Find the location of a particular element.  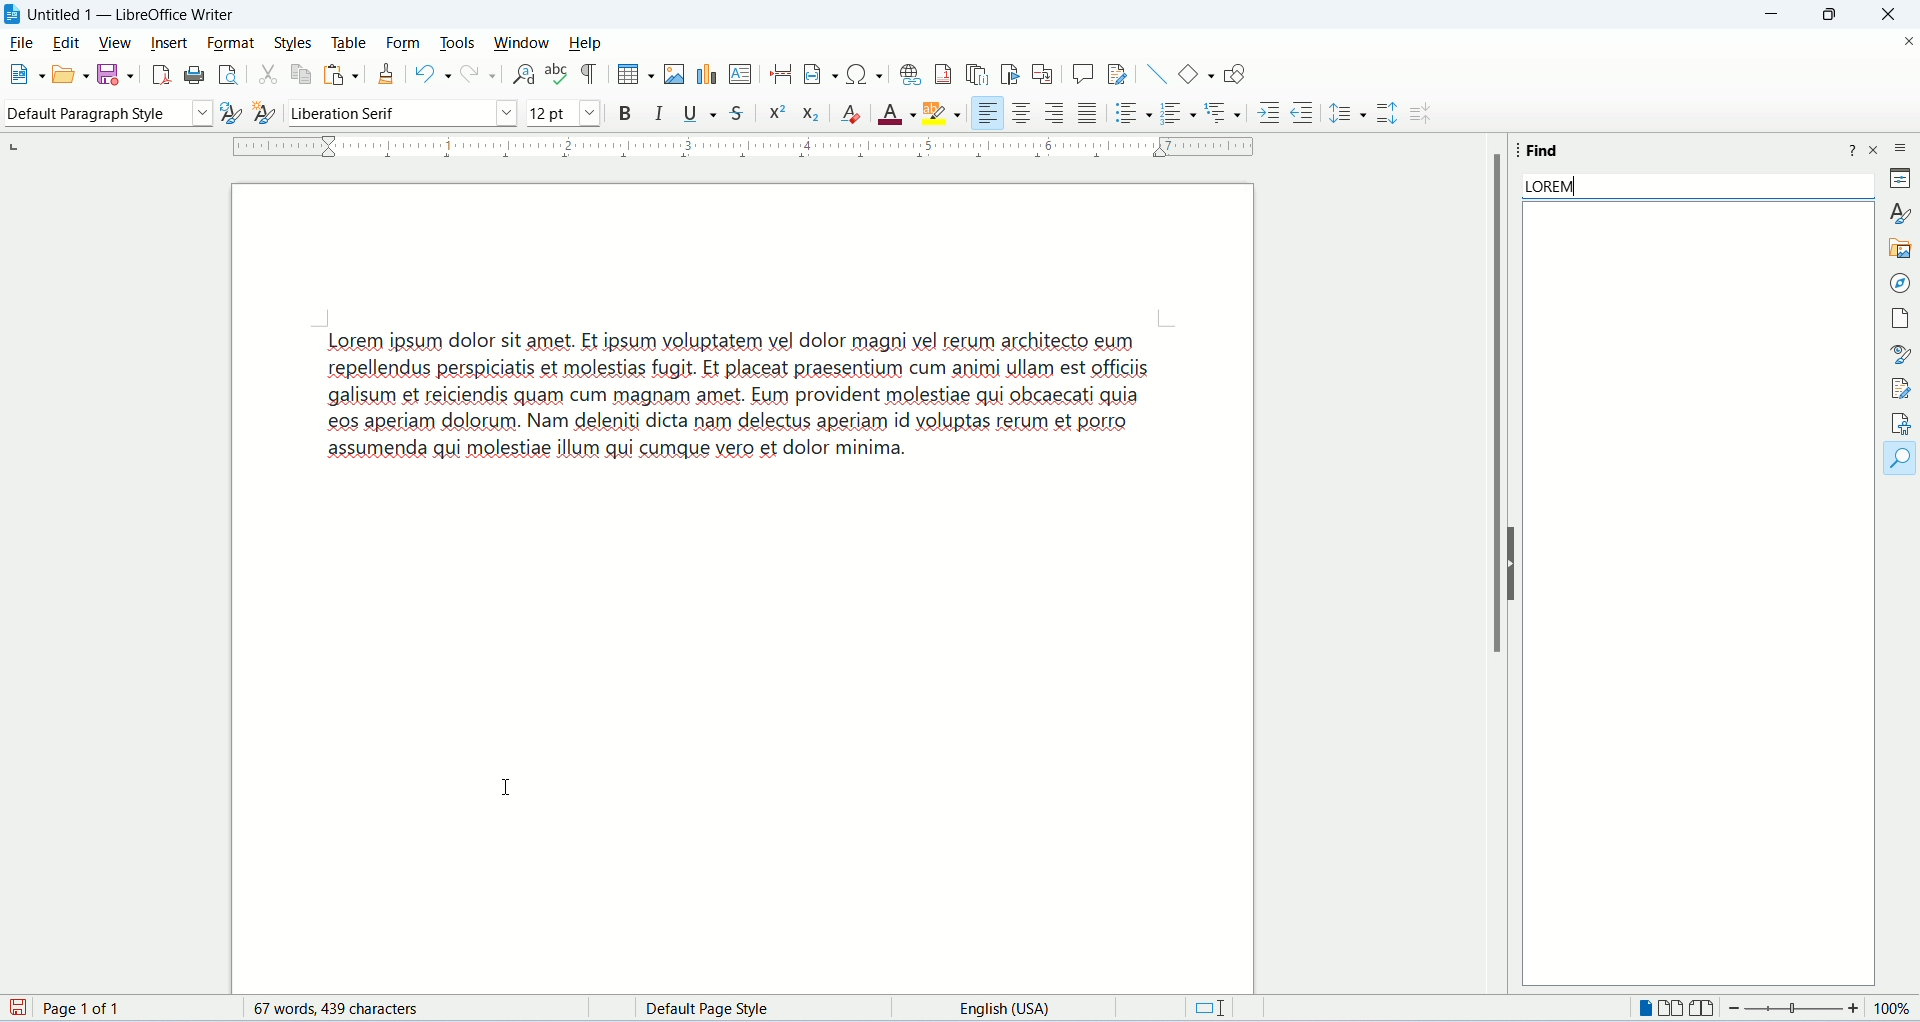

export as PDF is located at coordinates (162, 75).